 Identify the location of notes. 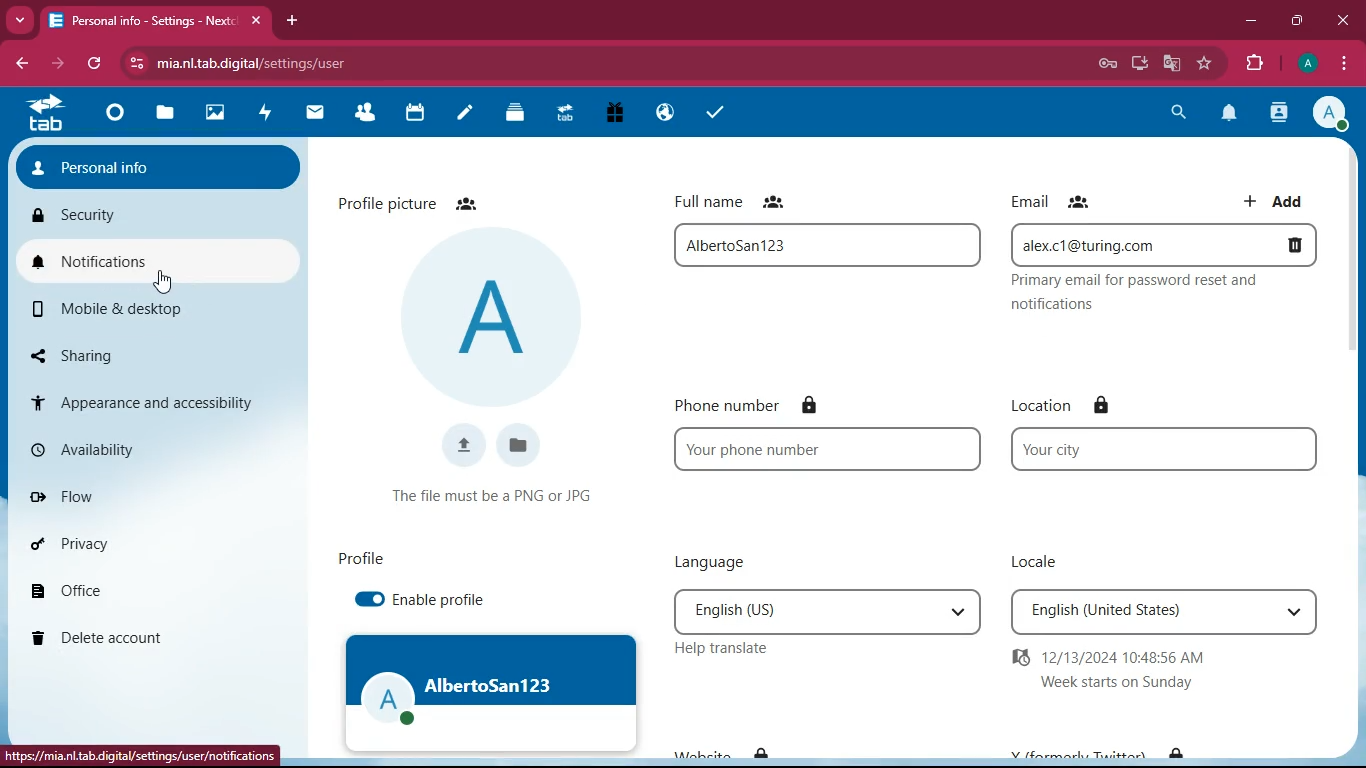
(467, 115).